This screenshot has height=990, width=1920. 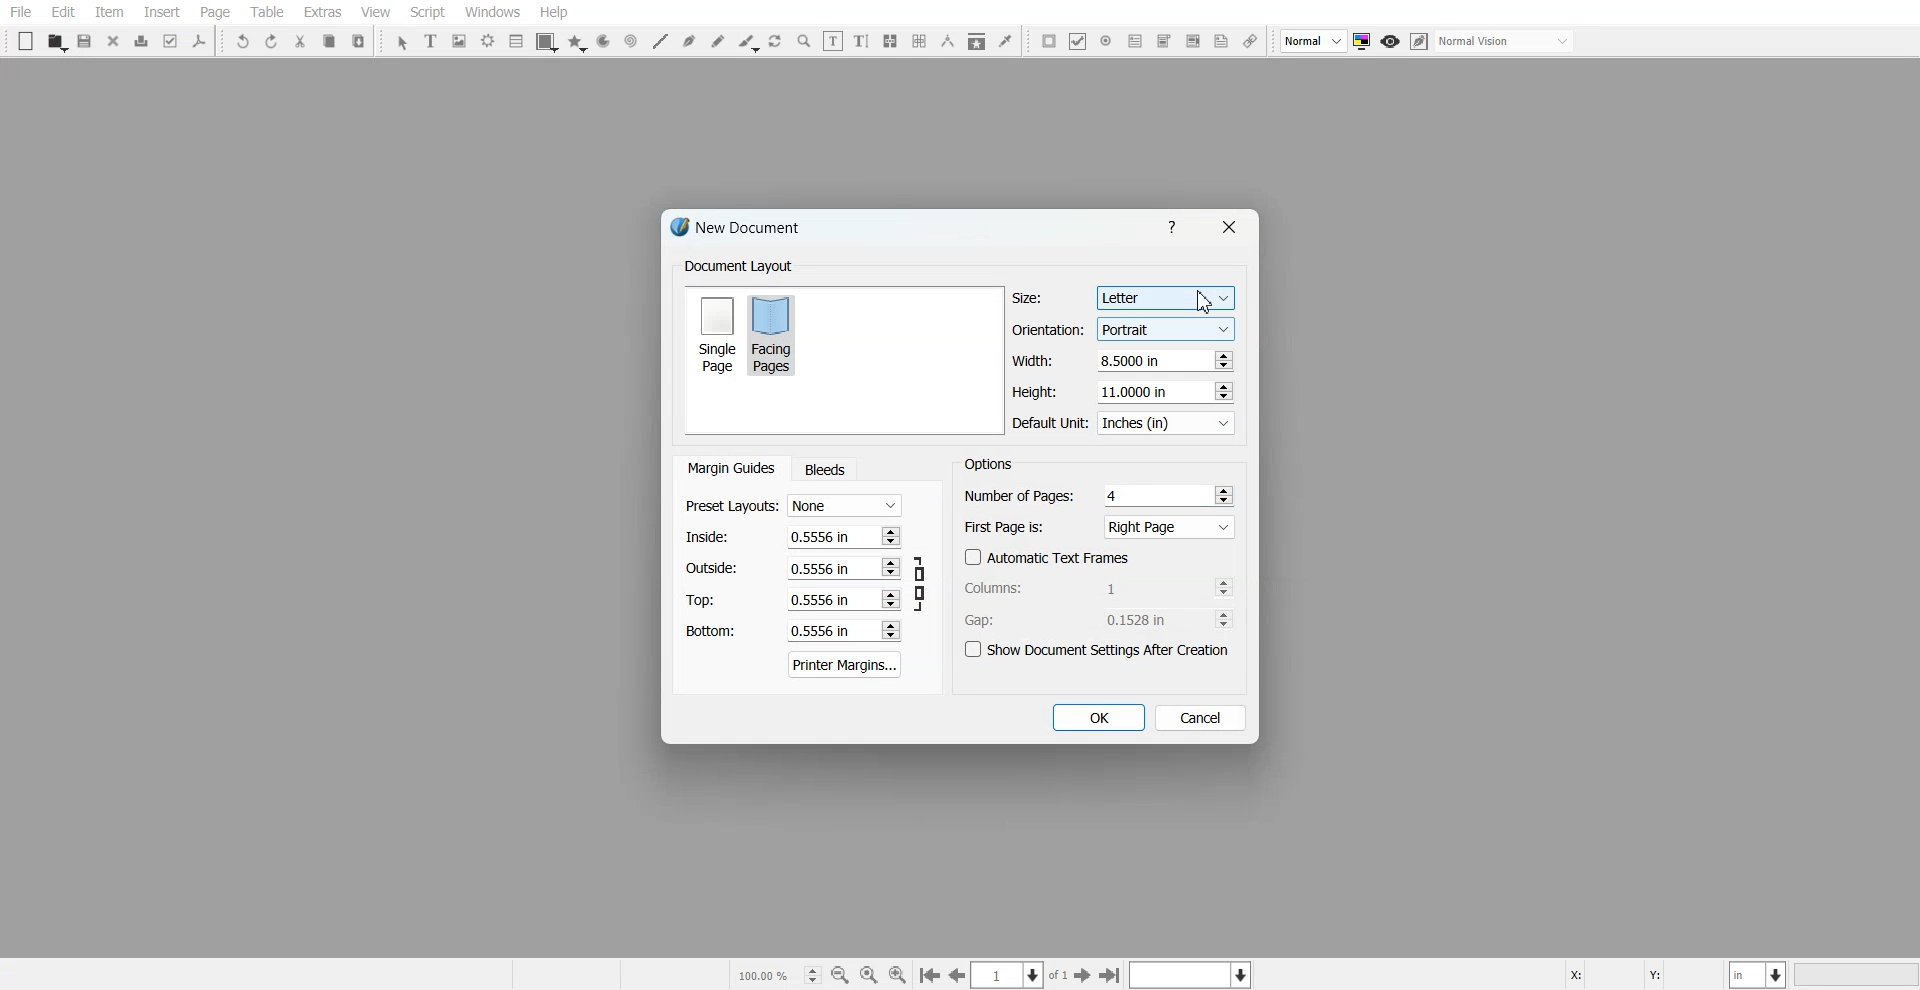 What do you see at coordinates (1250, 42) in the screenshot?
I see `Link Annotation` at bounding box center [1250, 42].